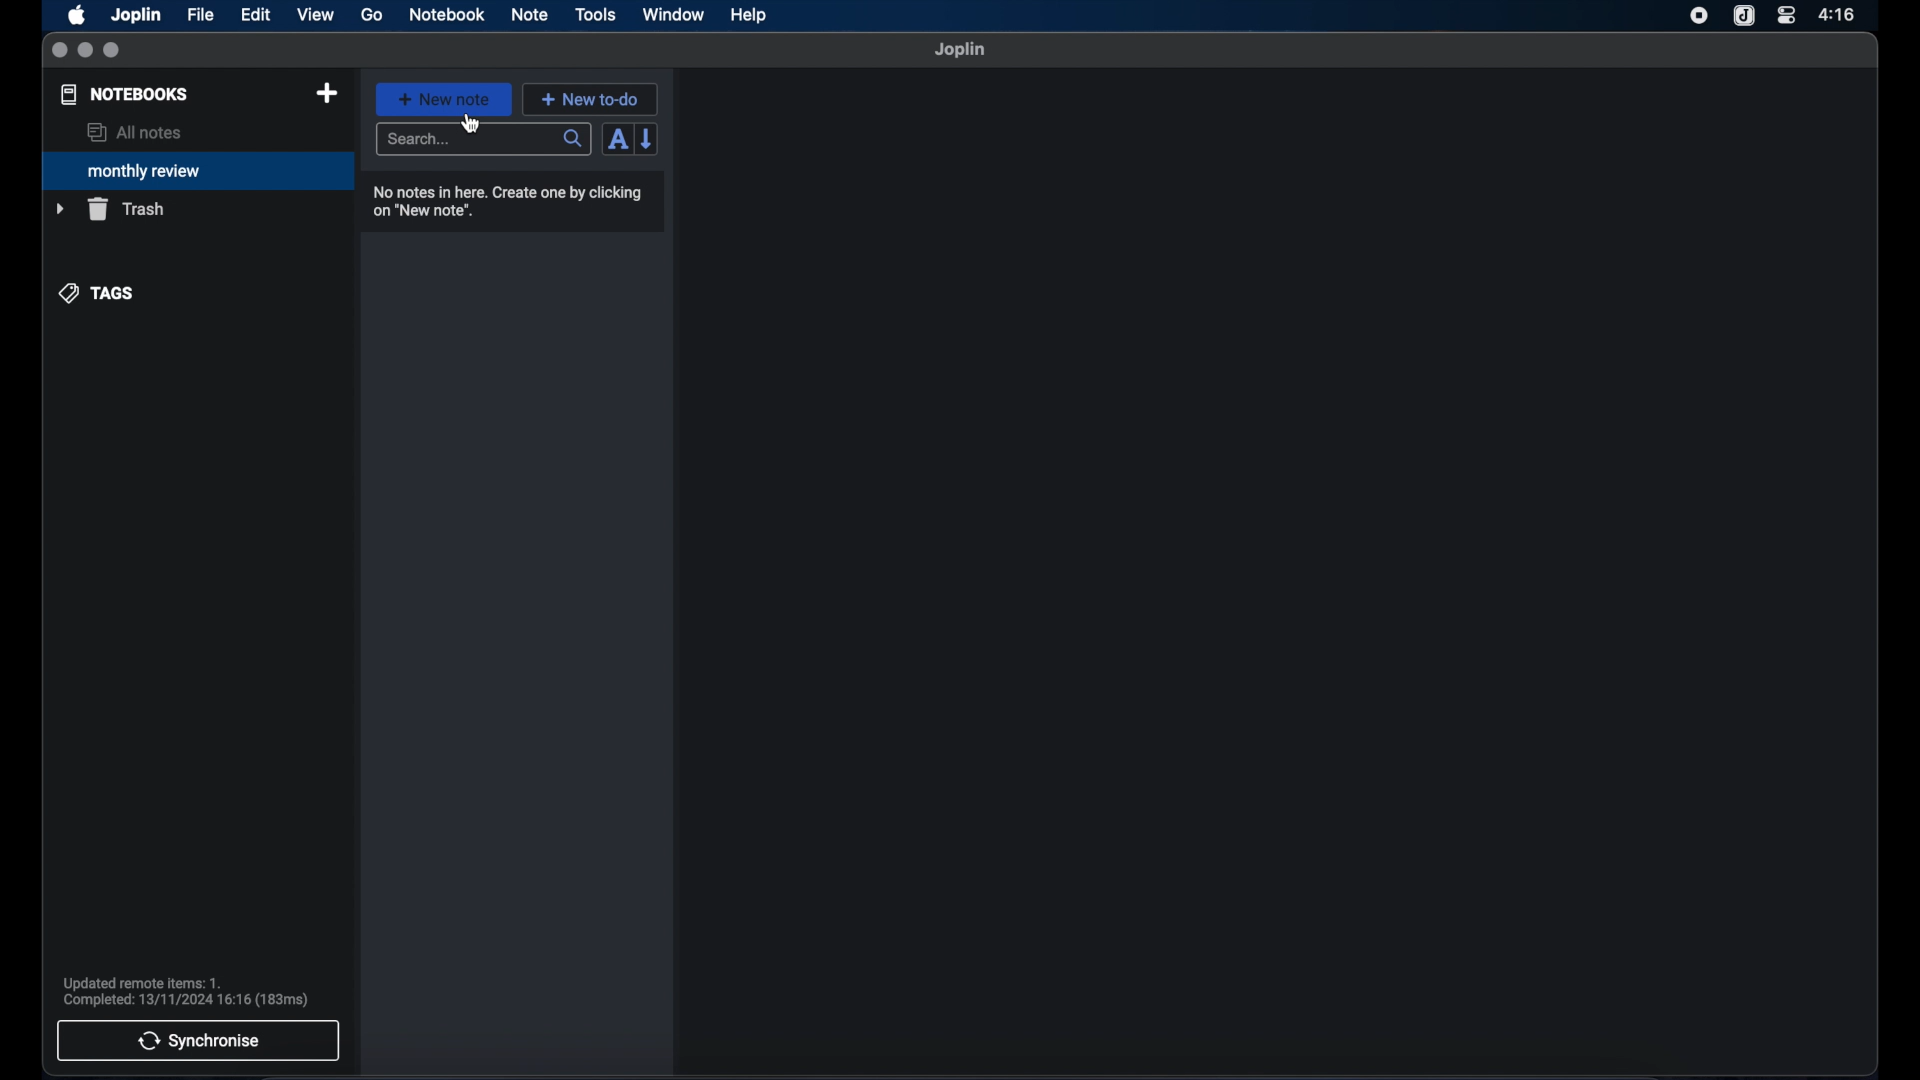  I want to click on edit, so click(257, 15).